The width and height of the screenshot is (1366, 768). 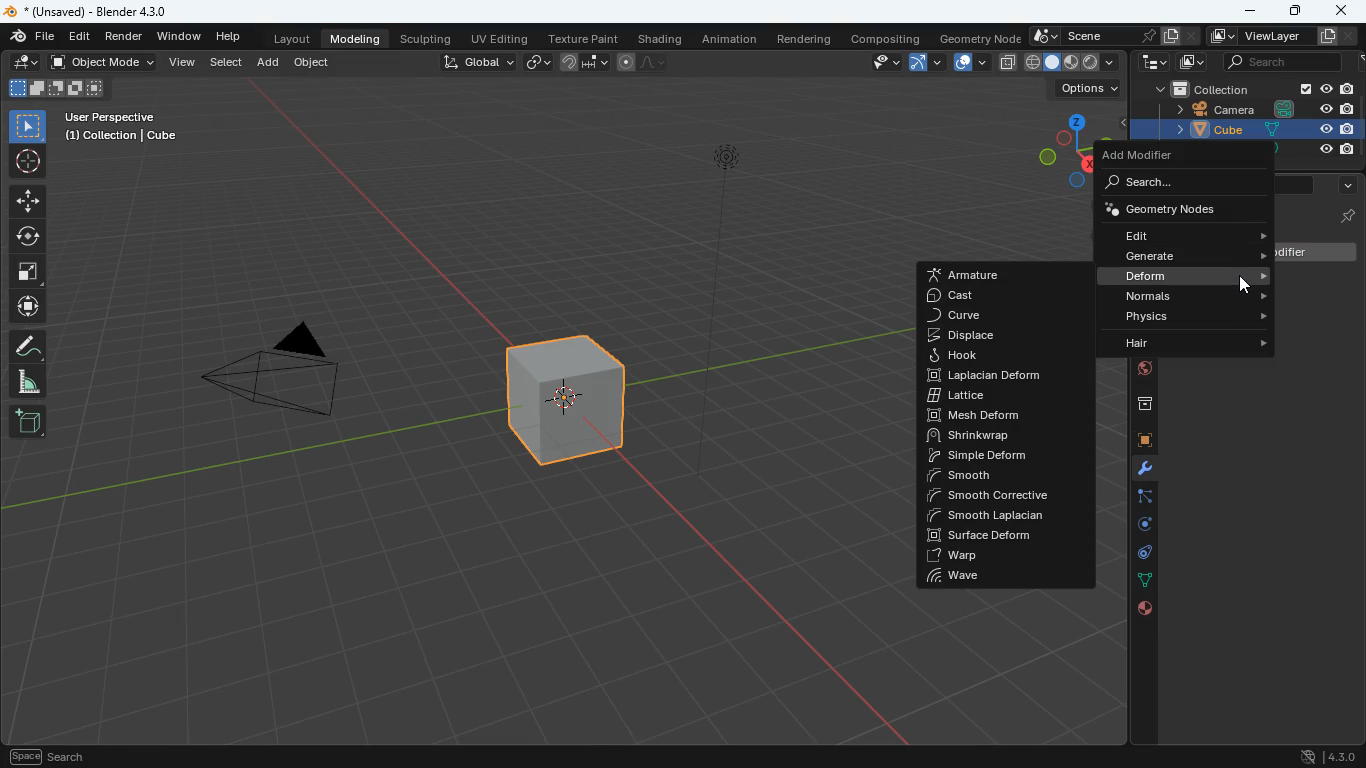 What do you see at coordinates (499, 37) in the screenshot?
I see `uv editing` at bounding box center [499, 37].